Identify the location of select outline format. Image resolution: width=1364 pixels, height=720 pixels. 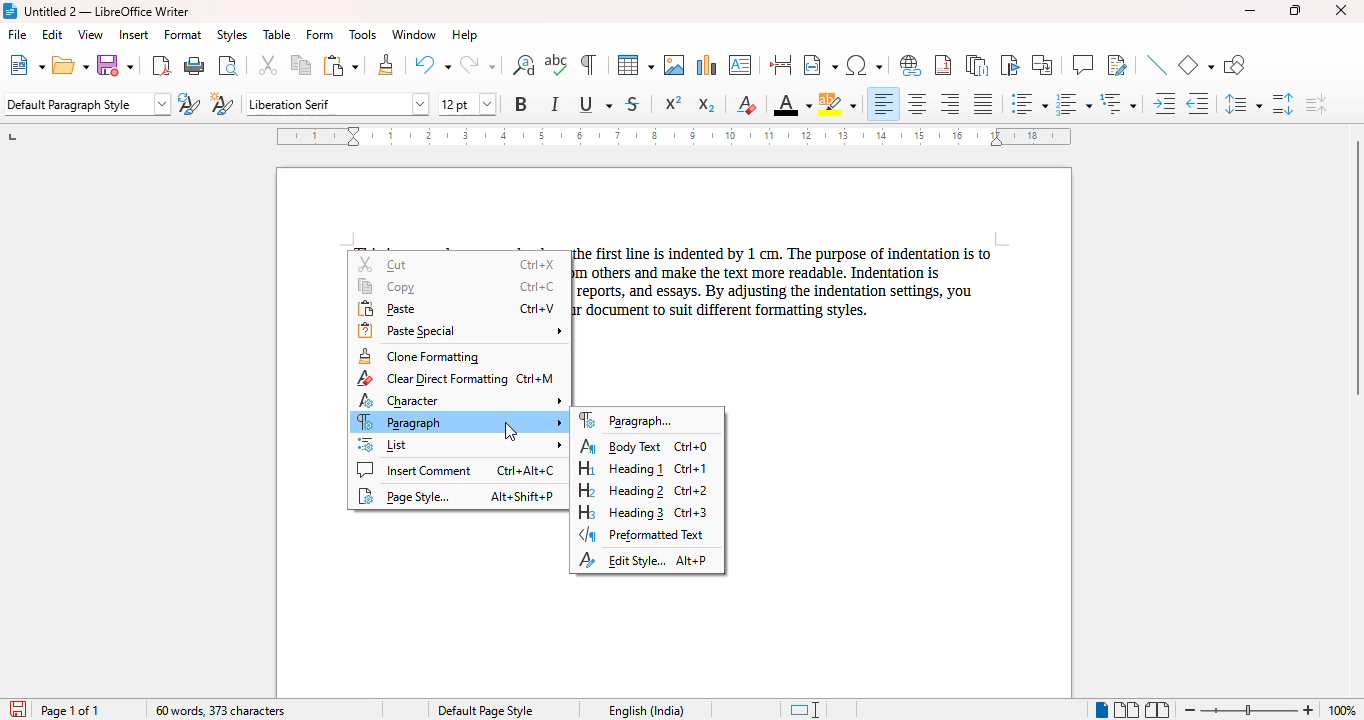
(1119, 103).